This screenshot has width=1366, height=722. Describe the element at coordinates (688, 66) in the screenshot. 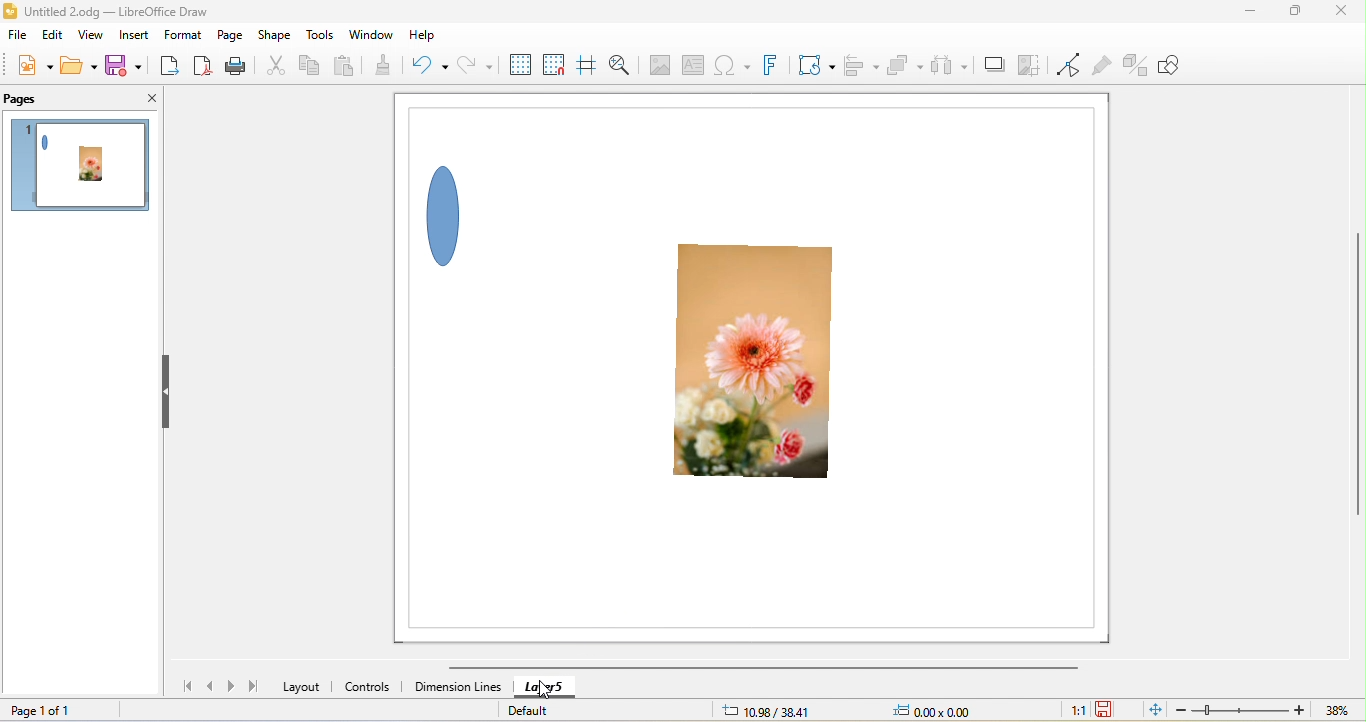

I see `text box` at that location.